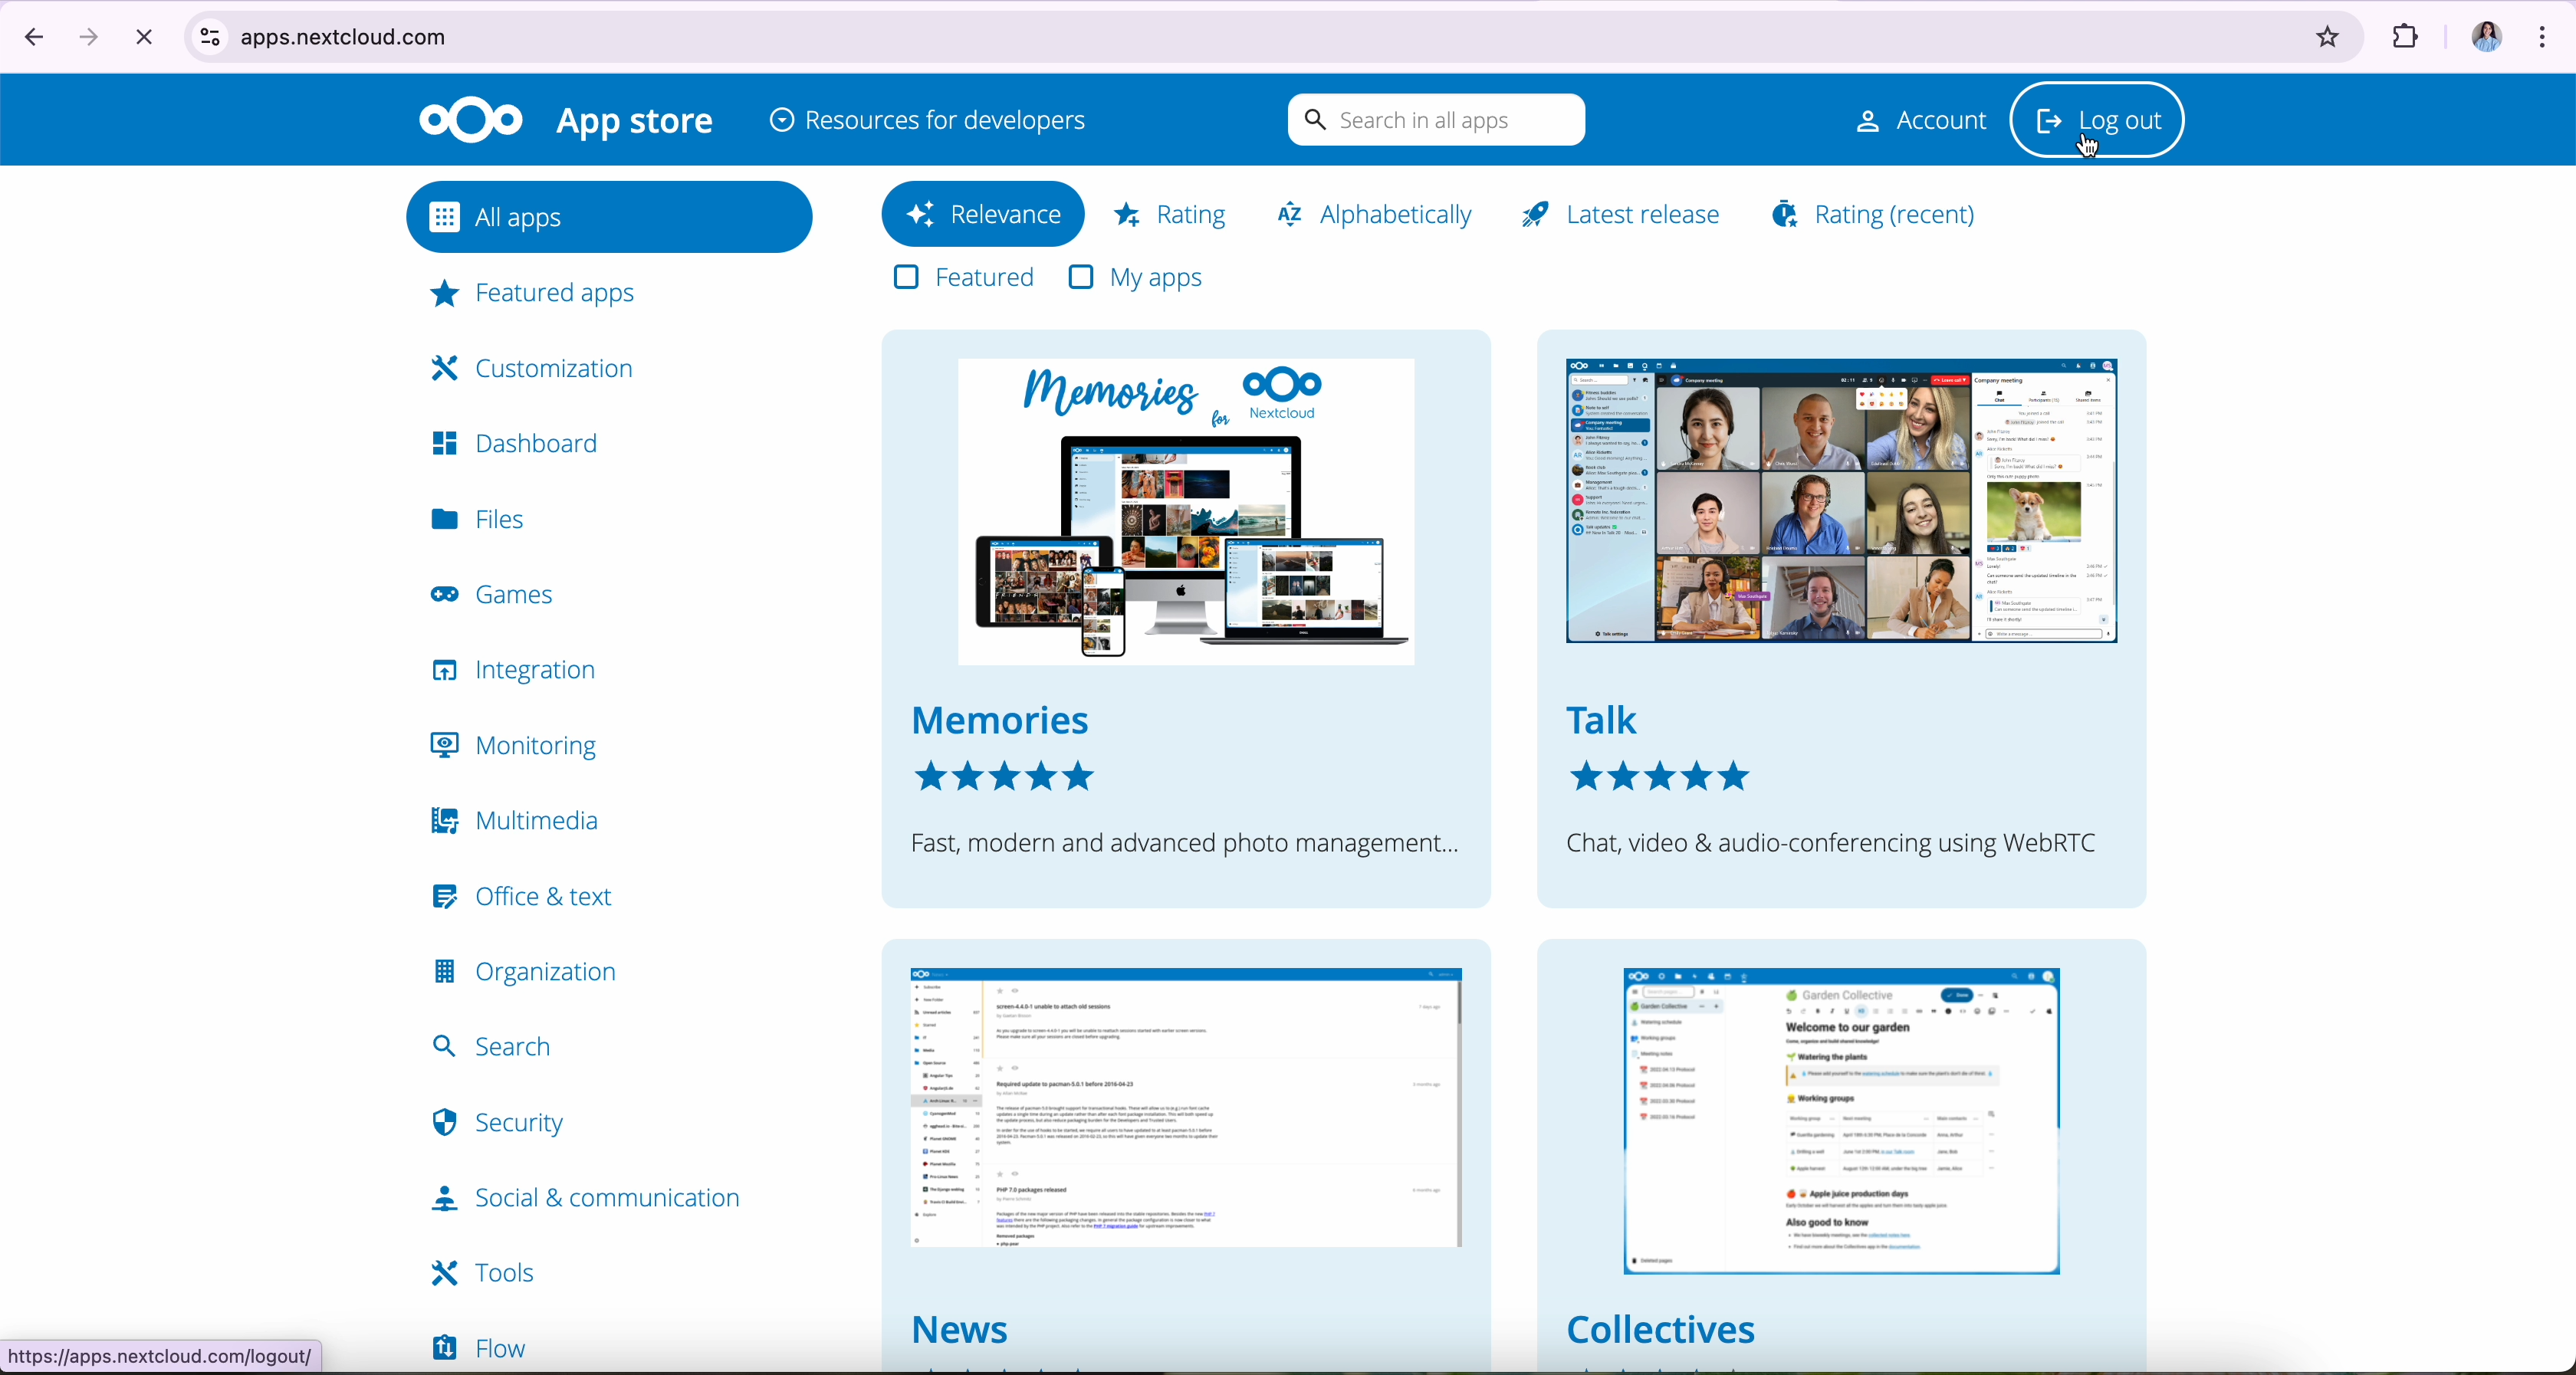 The height and width of the screenshot is (1375, 2576). I want to click on rating, so click(1169, 216).